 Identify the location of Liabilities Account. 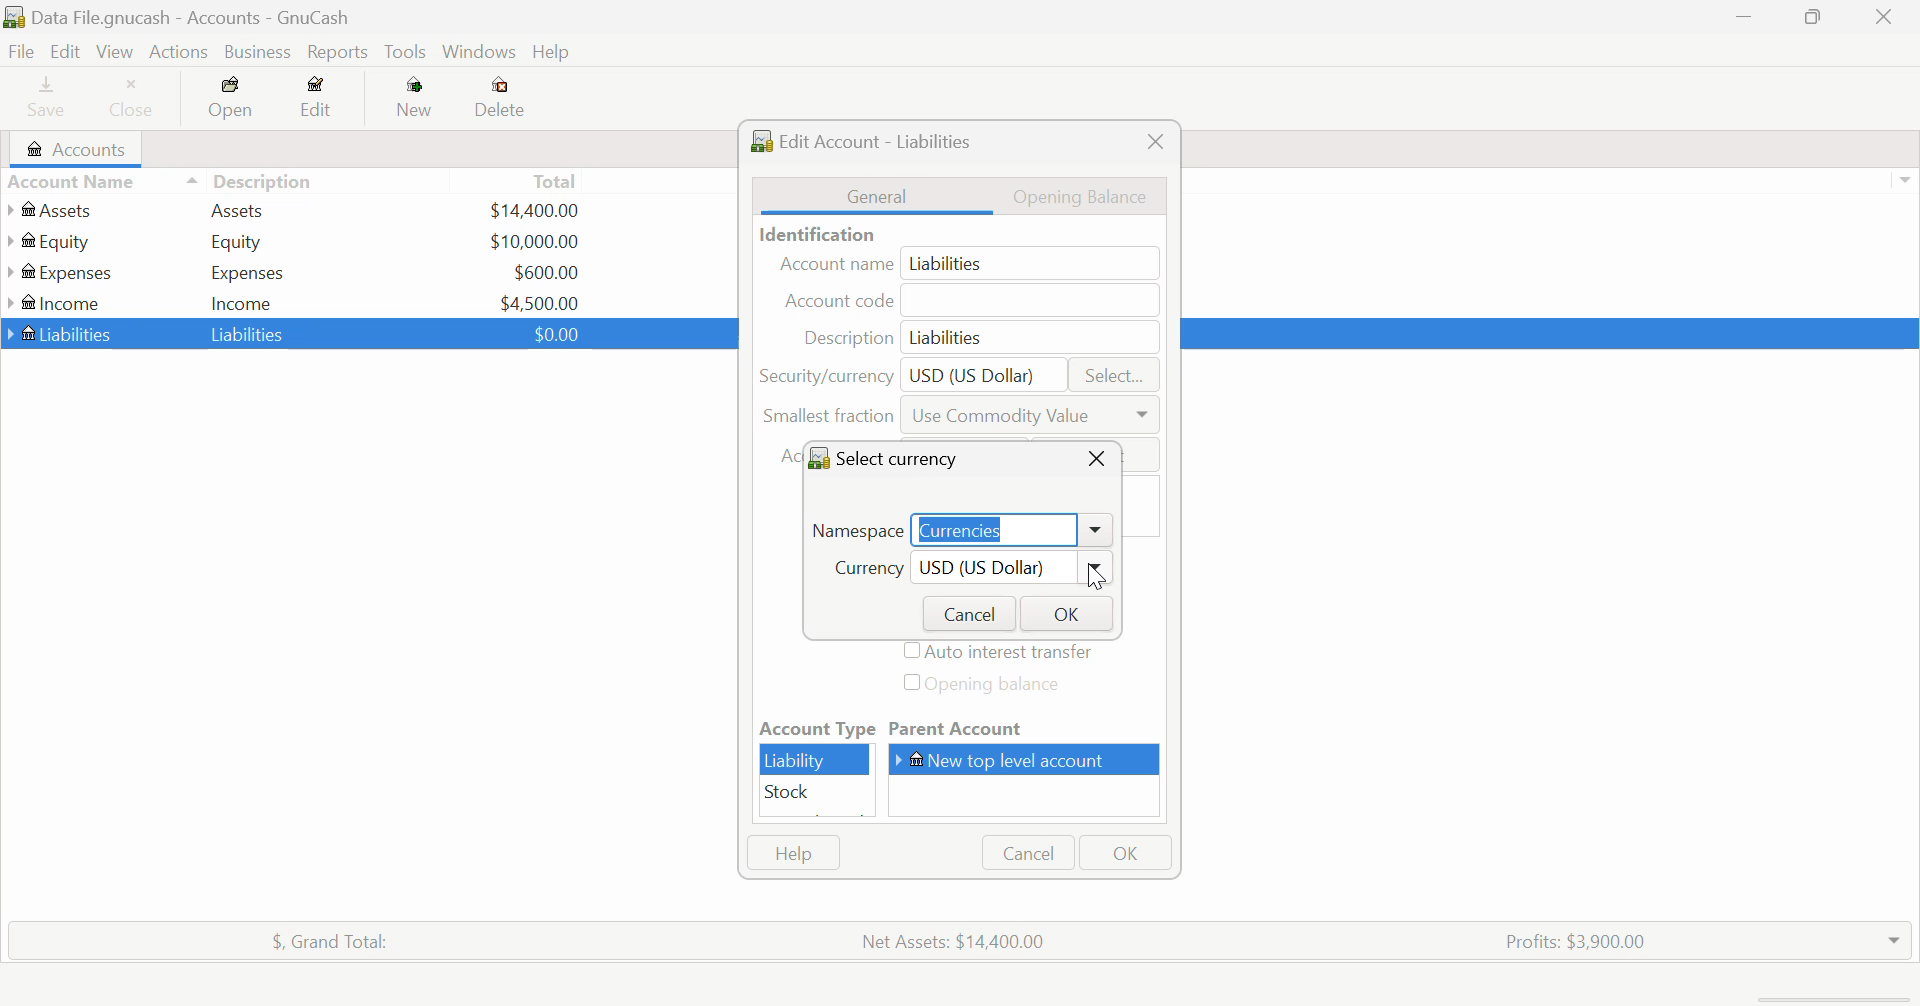
(61, 332).